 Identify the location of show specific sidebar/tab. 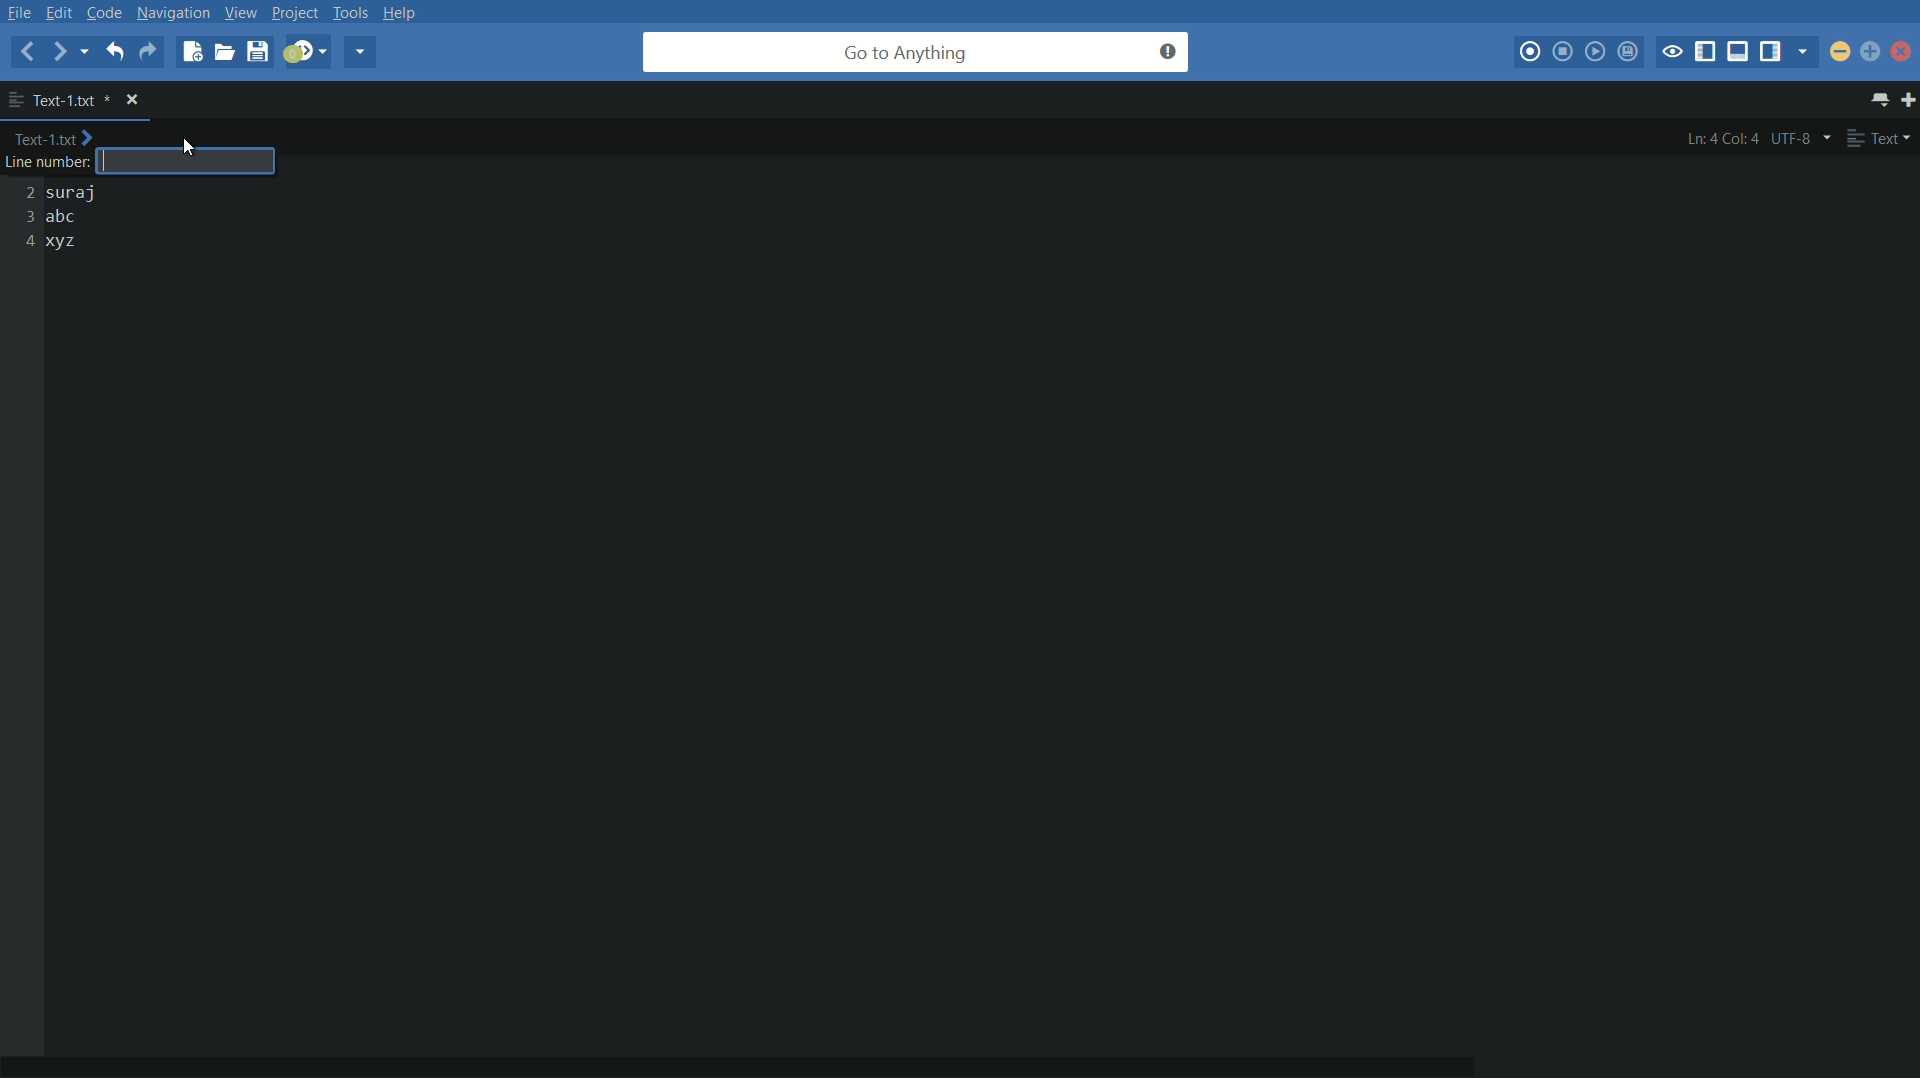
(1807, 52).